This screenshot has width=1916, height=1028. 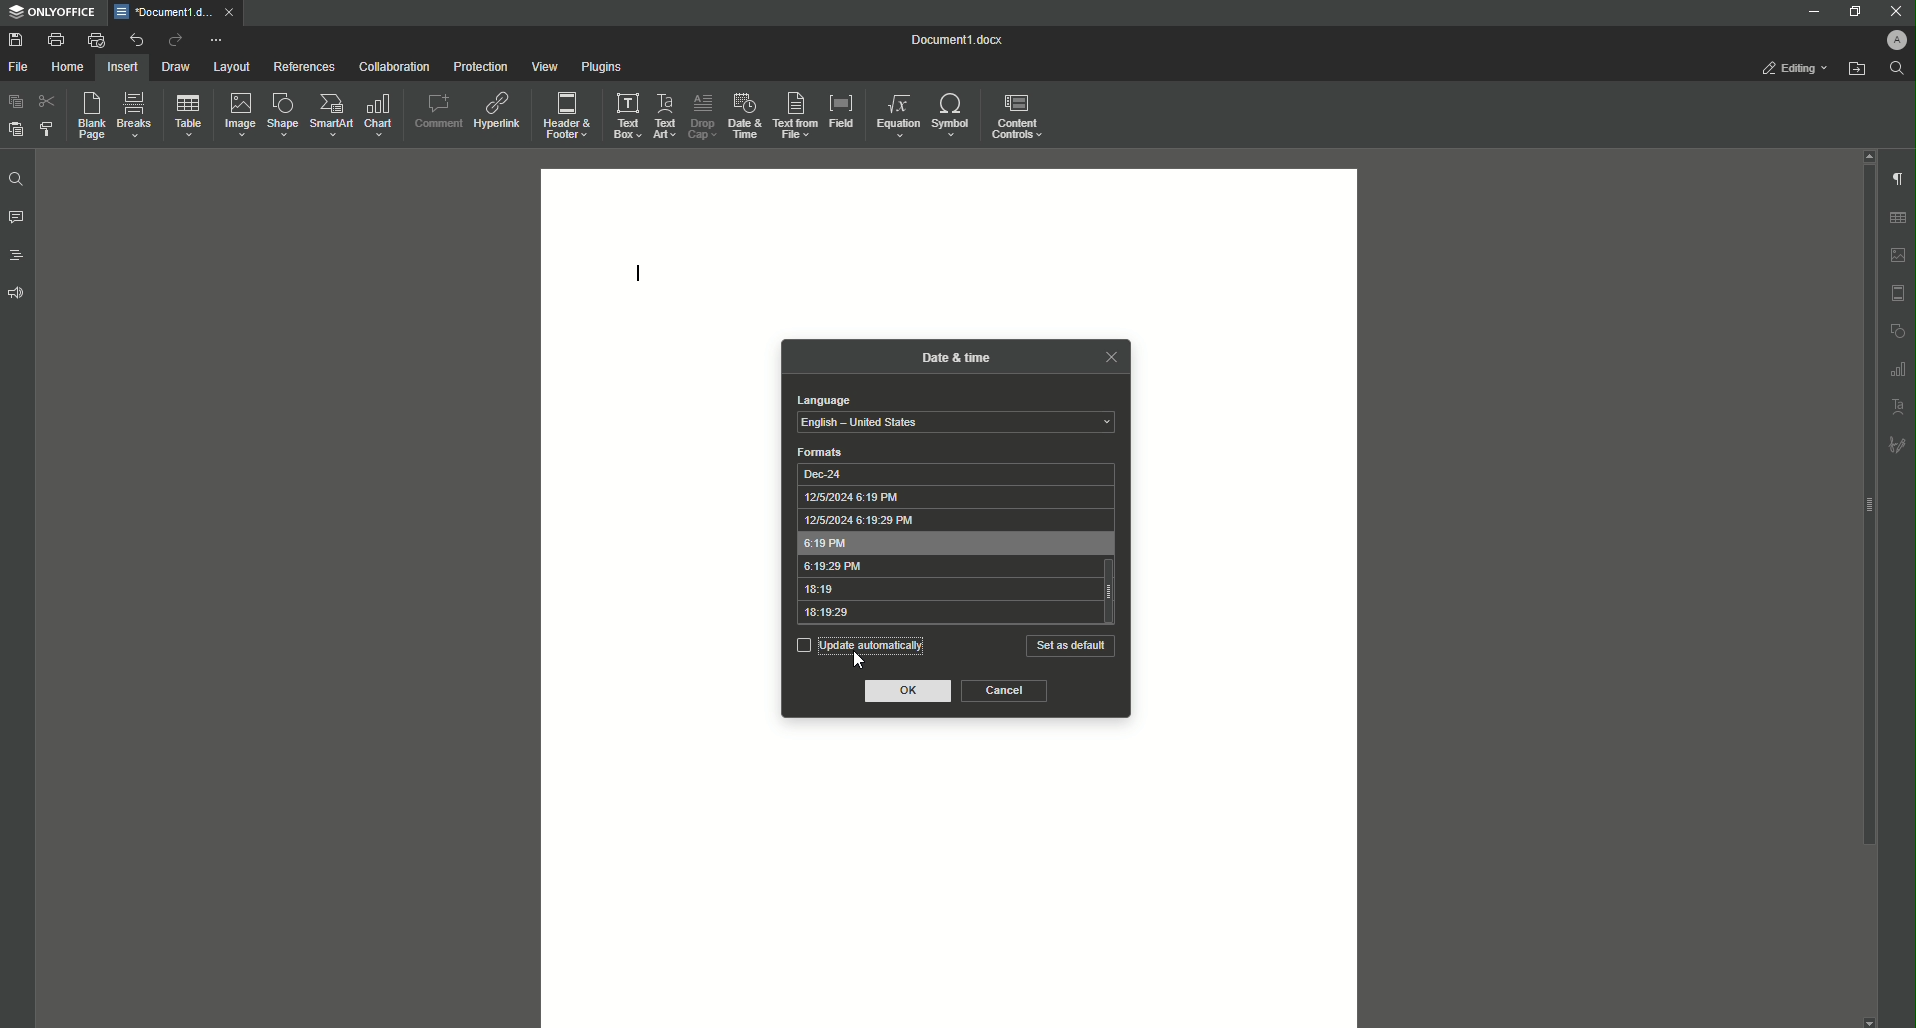 What do you see at coordinates (328, 116) in the screenshot?
I see `SmartArt` at bounding box center [328, 116].